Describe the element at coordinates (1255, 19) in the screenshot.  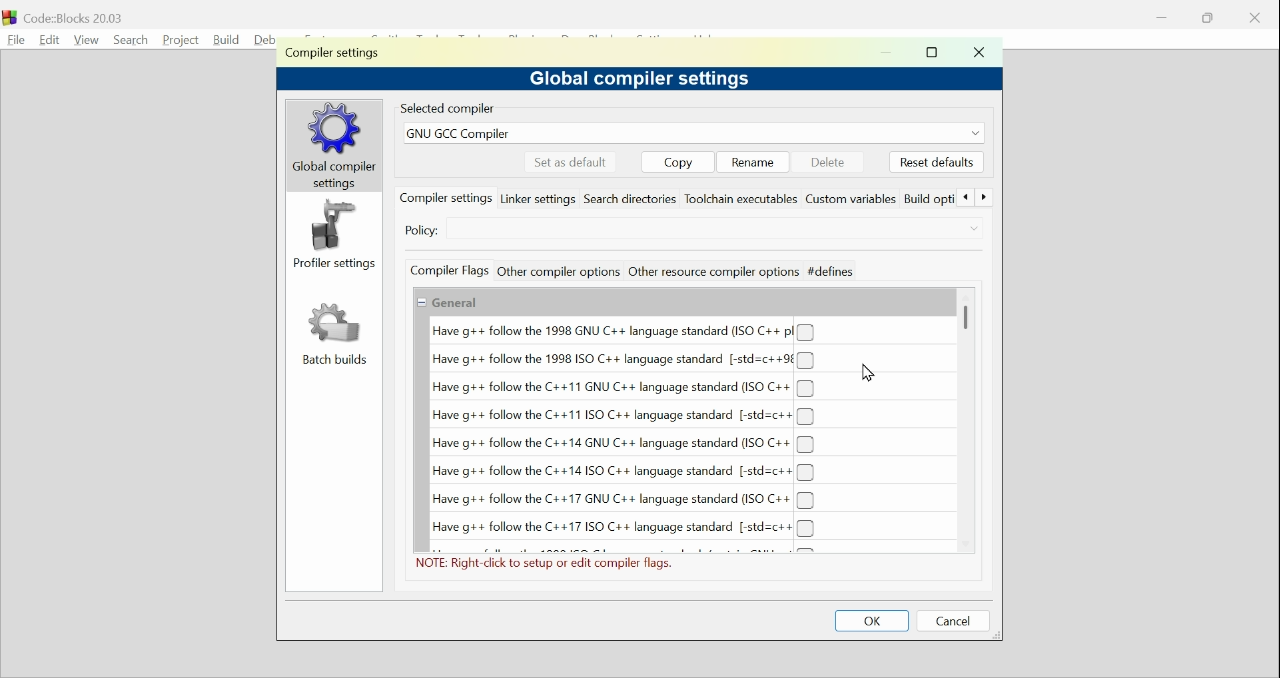
I see `cancel` at that location.